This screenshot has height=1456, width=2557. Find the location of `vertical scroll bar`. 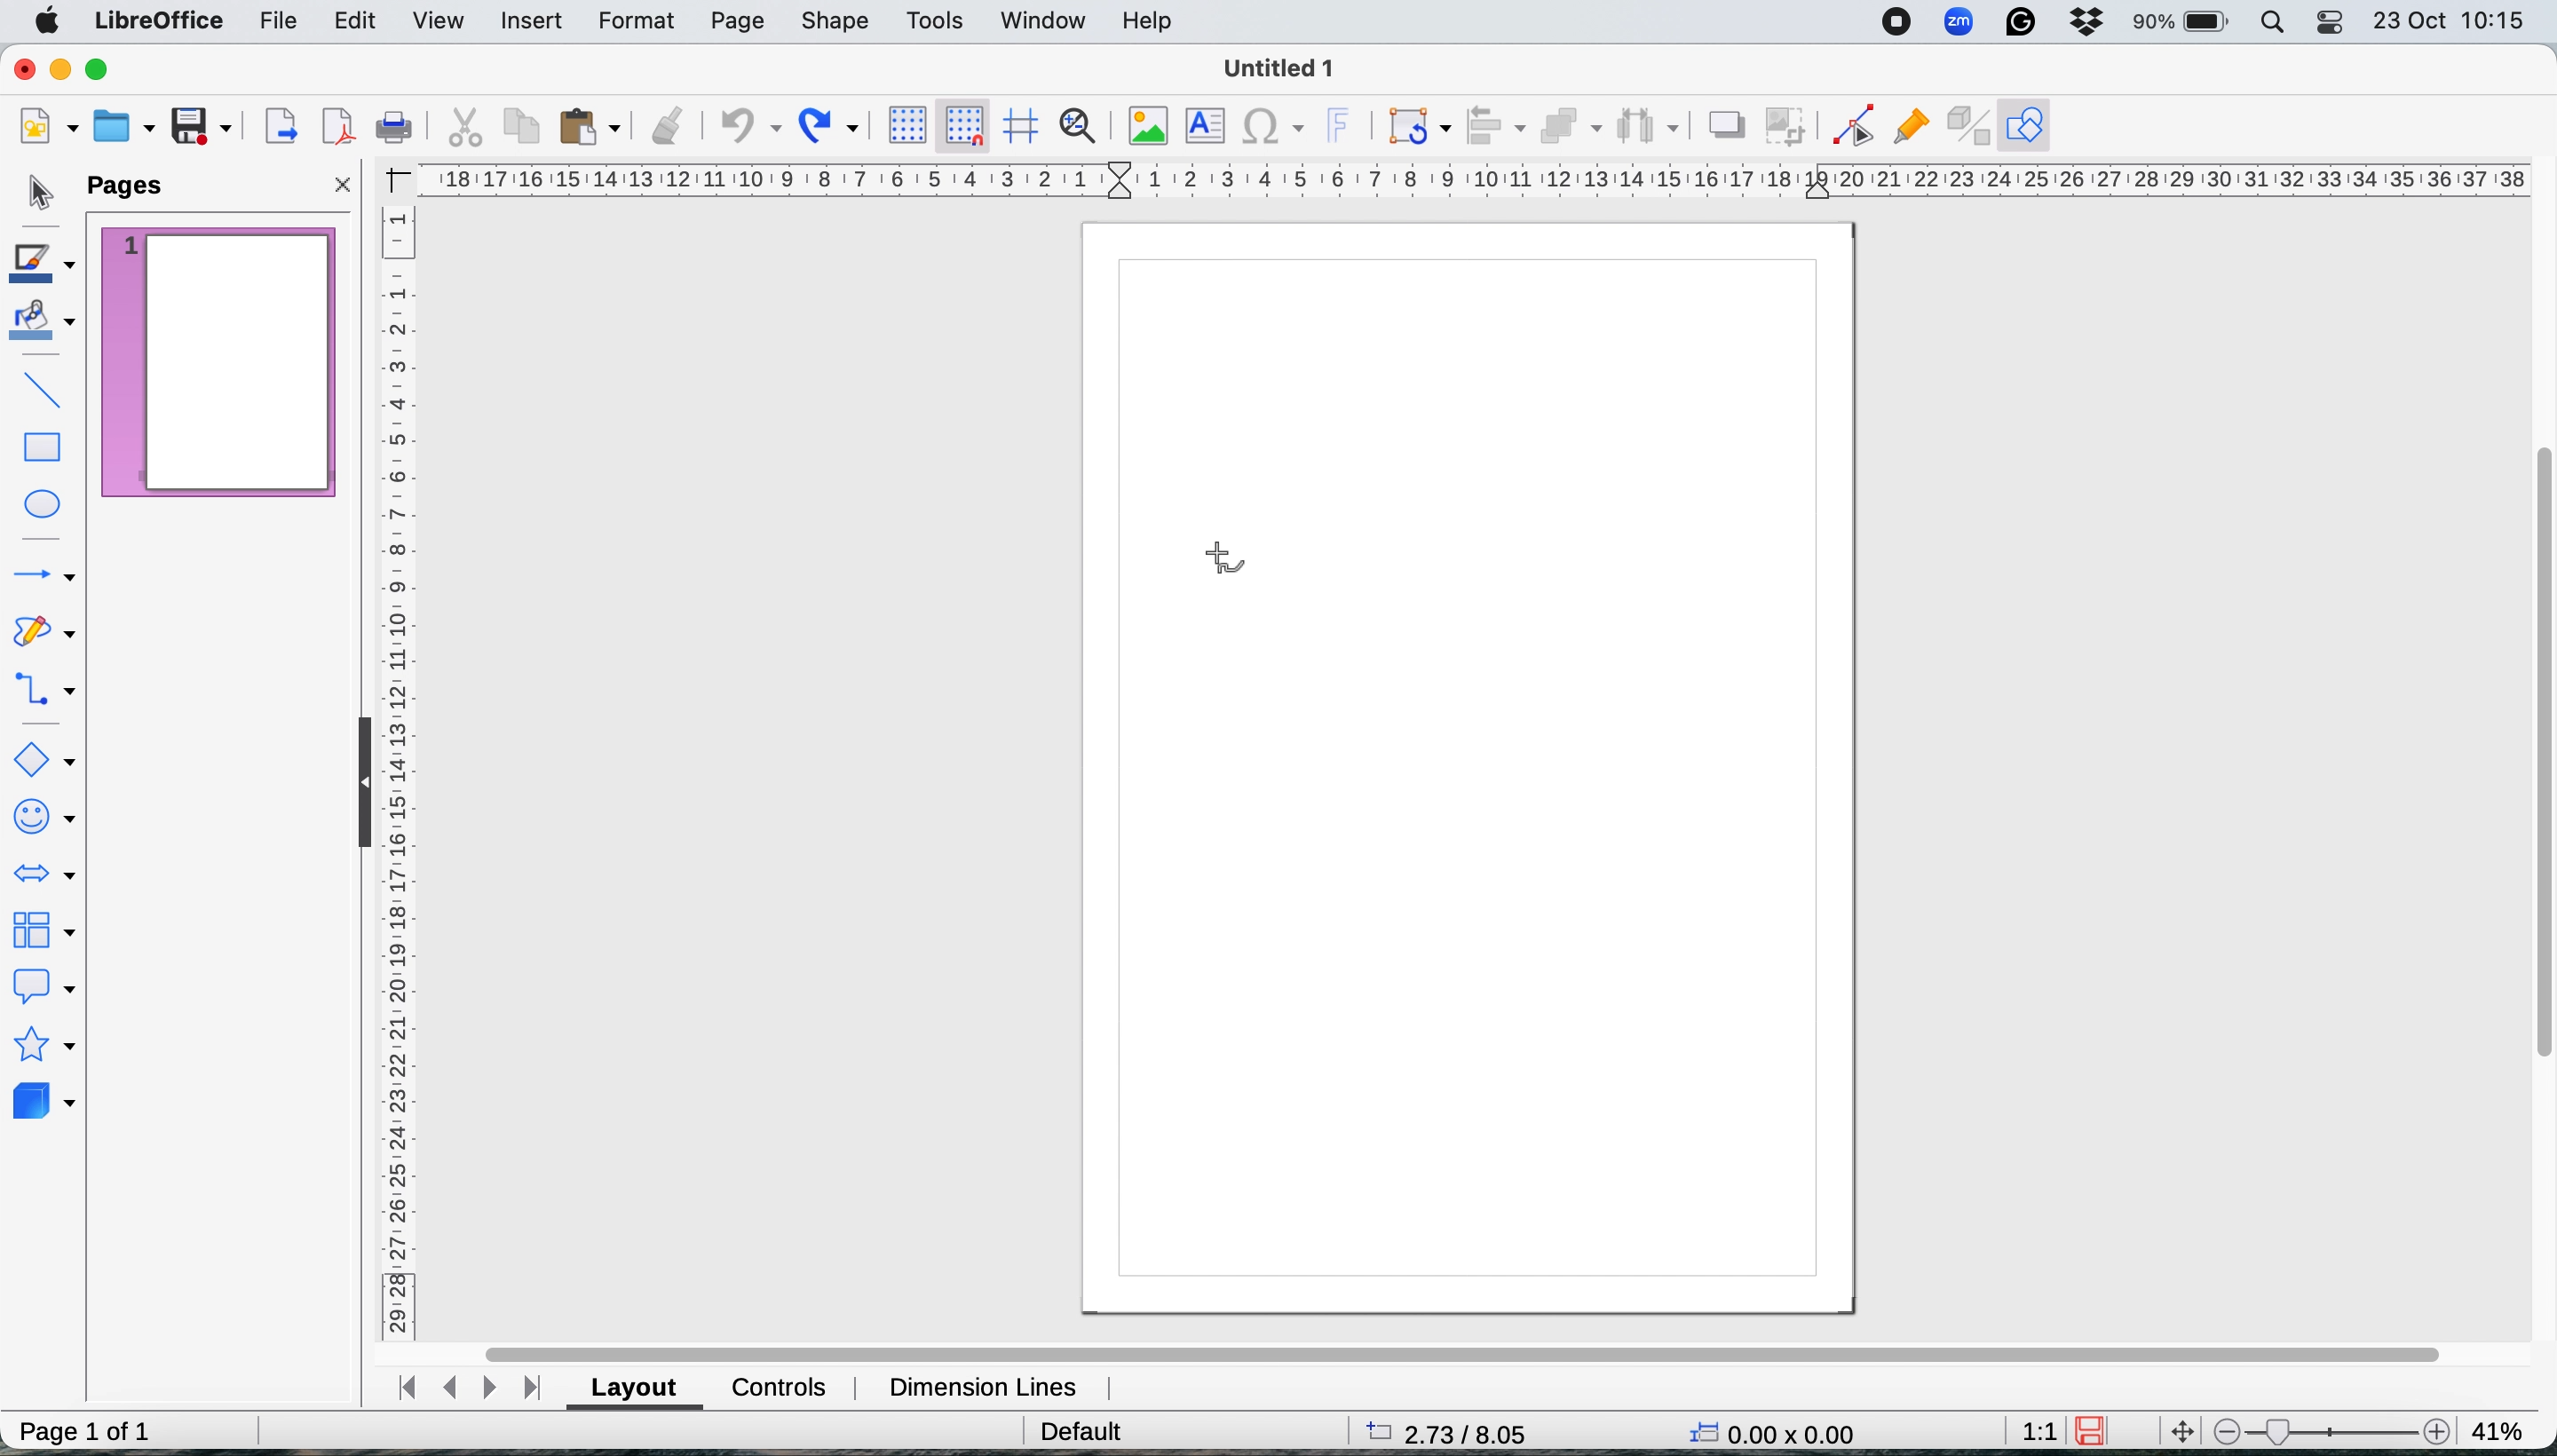

vertical scroll bar is located at coordinates (2535, 751).